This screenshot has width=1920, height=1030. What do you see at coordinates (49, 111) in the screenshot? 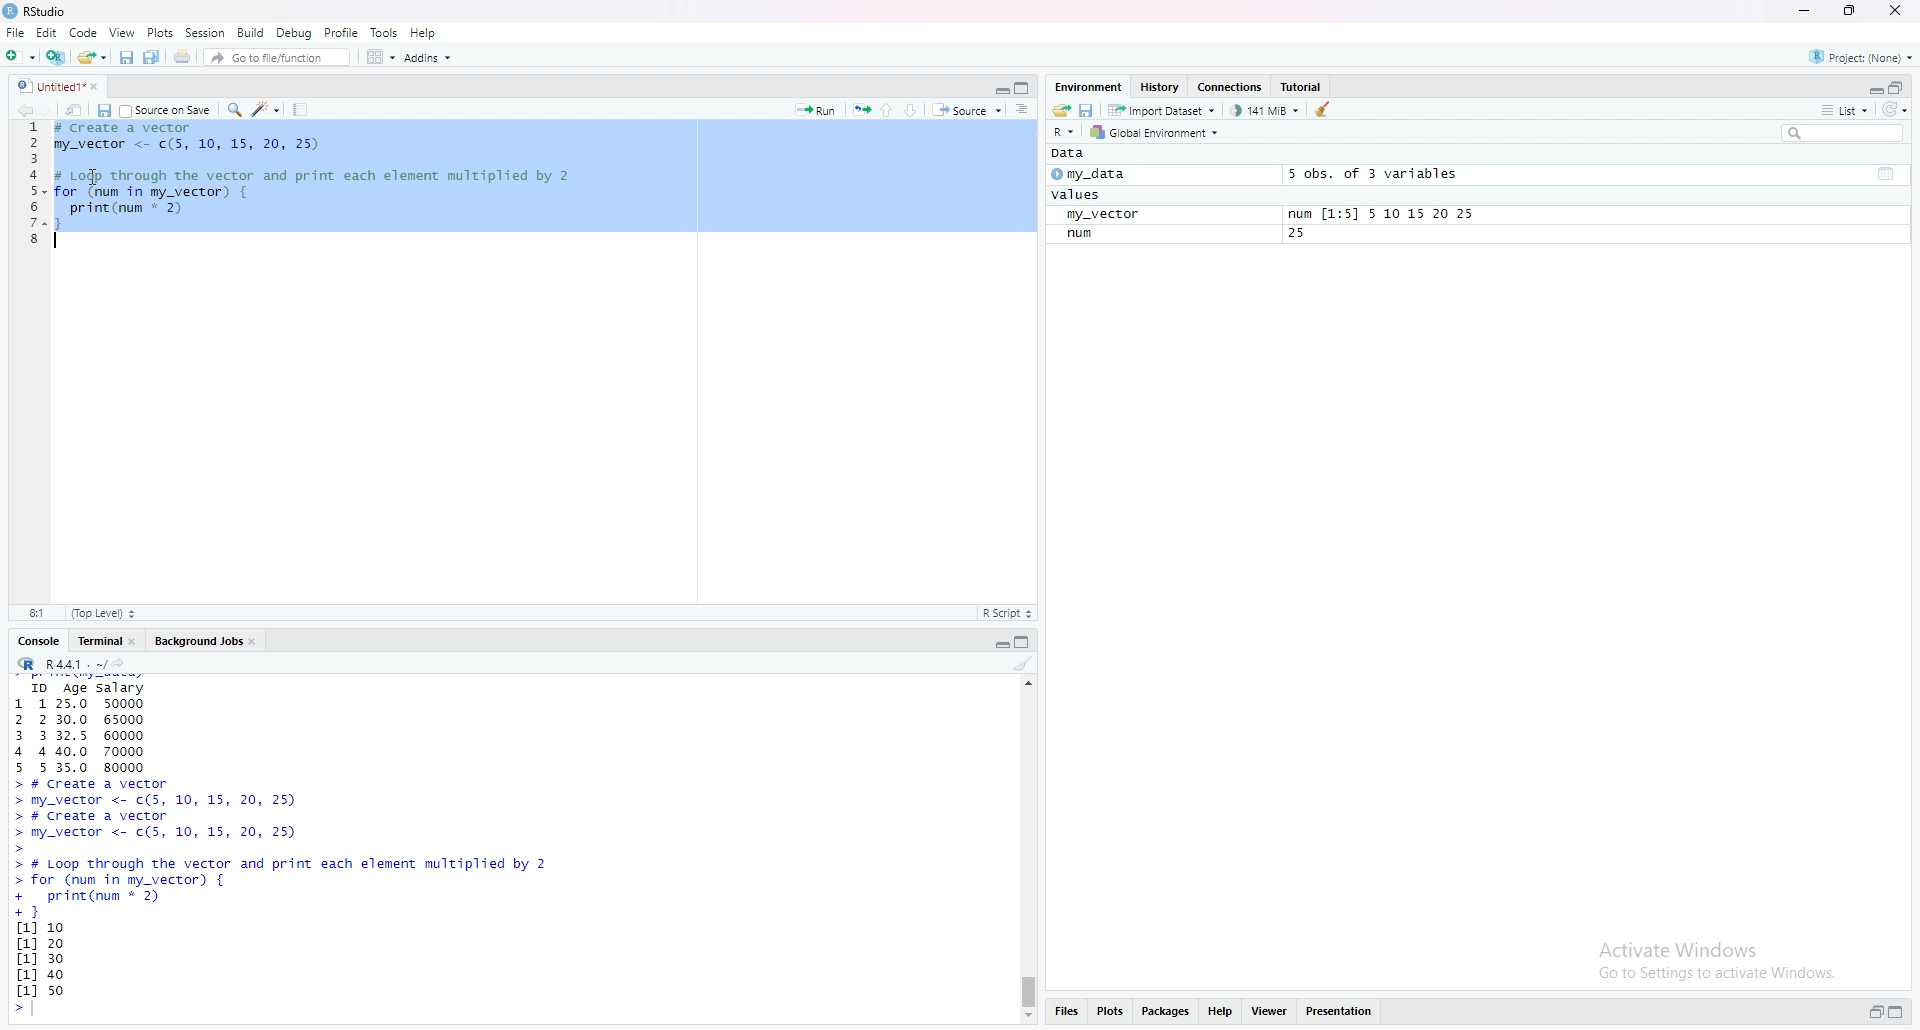
I see `go forward` at bounding box center [49, 111].